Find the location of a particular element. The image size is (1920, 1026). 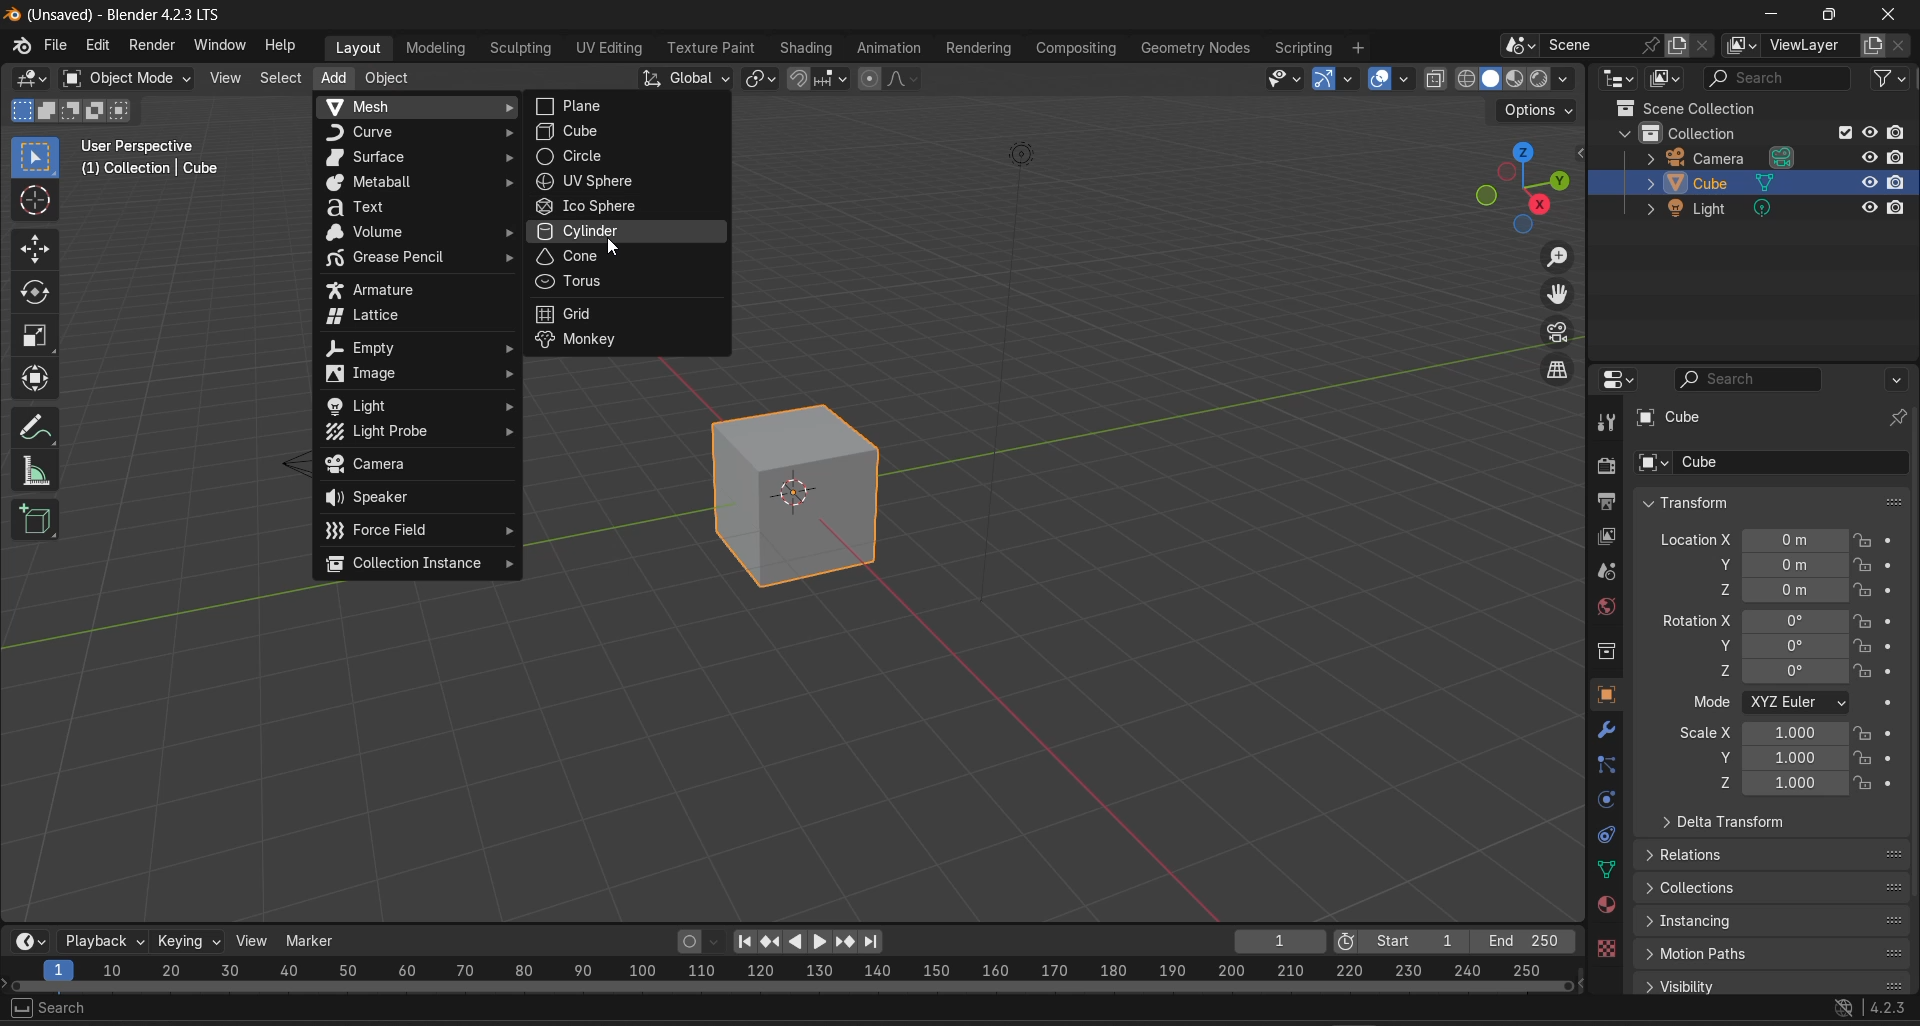

display mode is located at coordinates (1665, 79).